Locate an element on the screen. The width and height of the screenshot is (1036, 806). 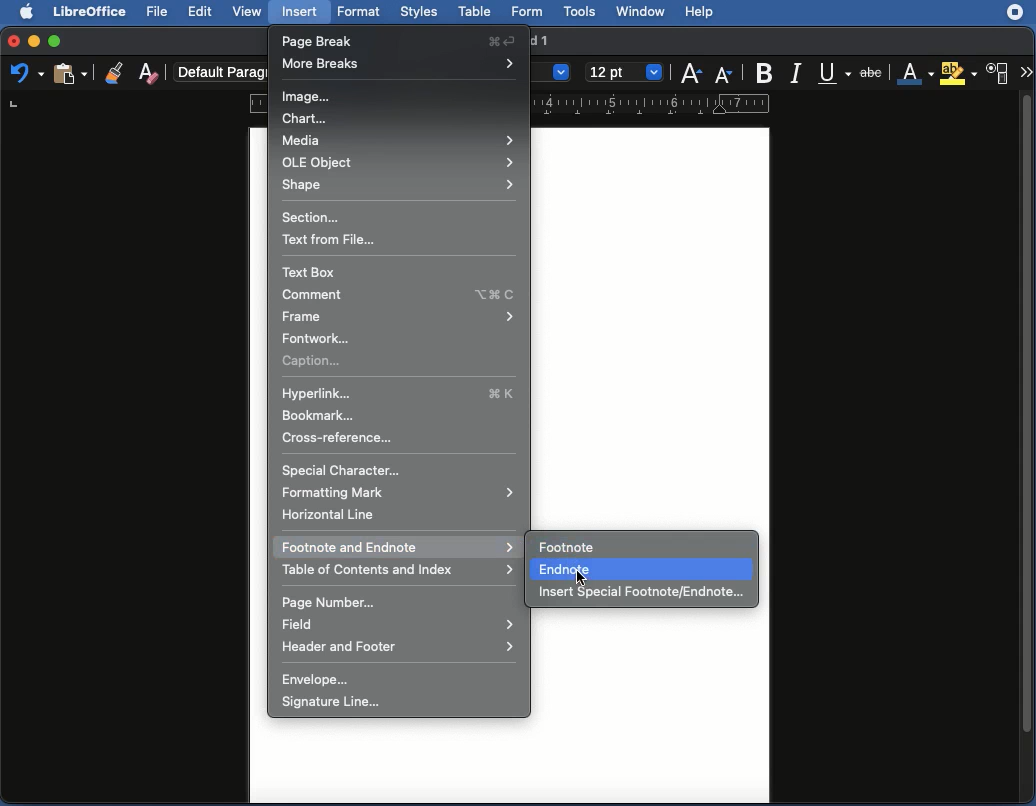
Section is located at coordinates (319, 218).